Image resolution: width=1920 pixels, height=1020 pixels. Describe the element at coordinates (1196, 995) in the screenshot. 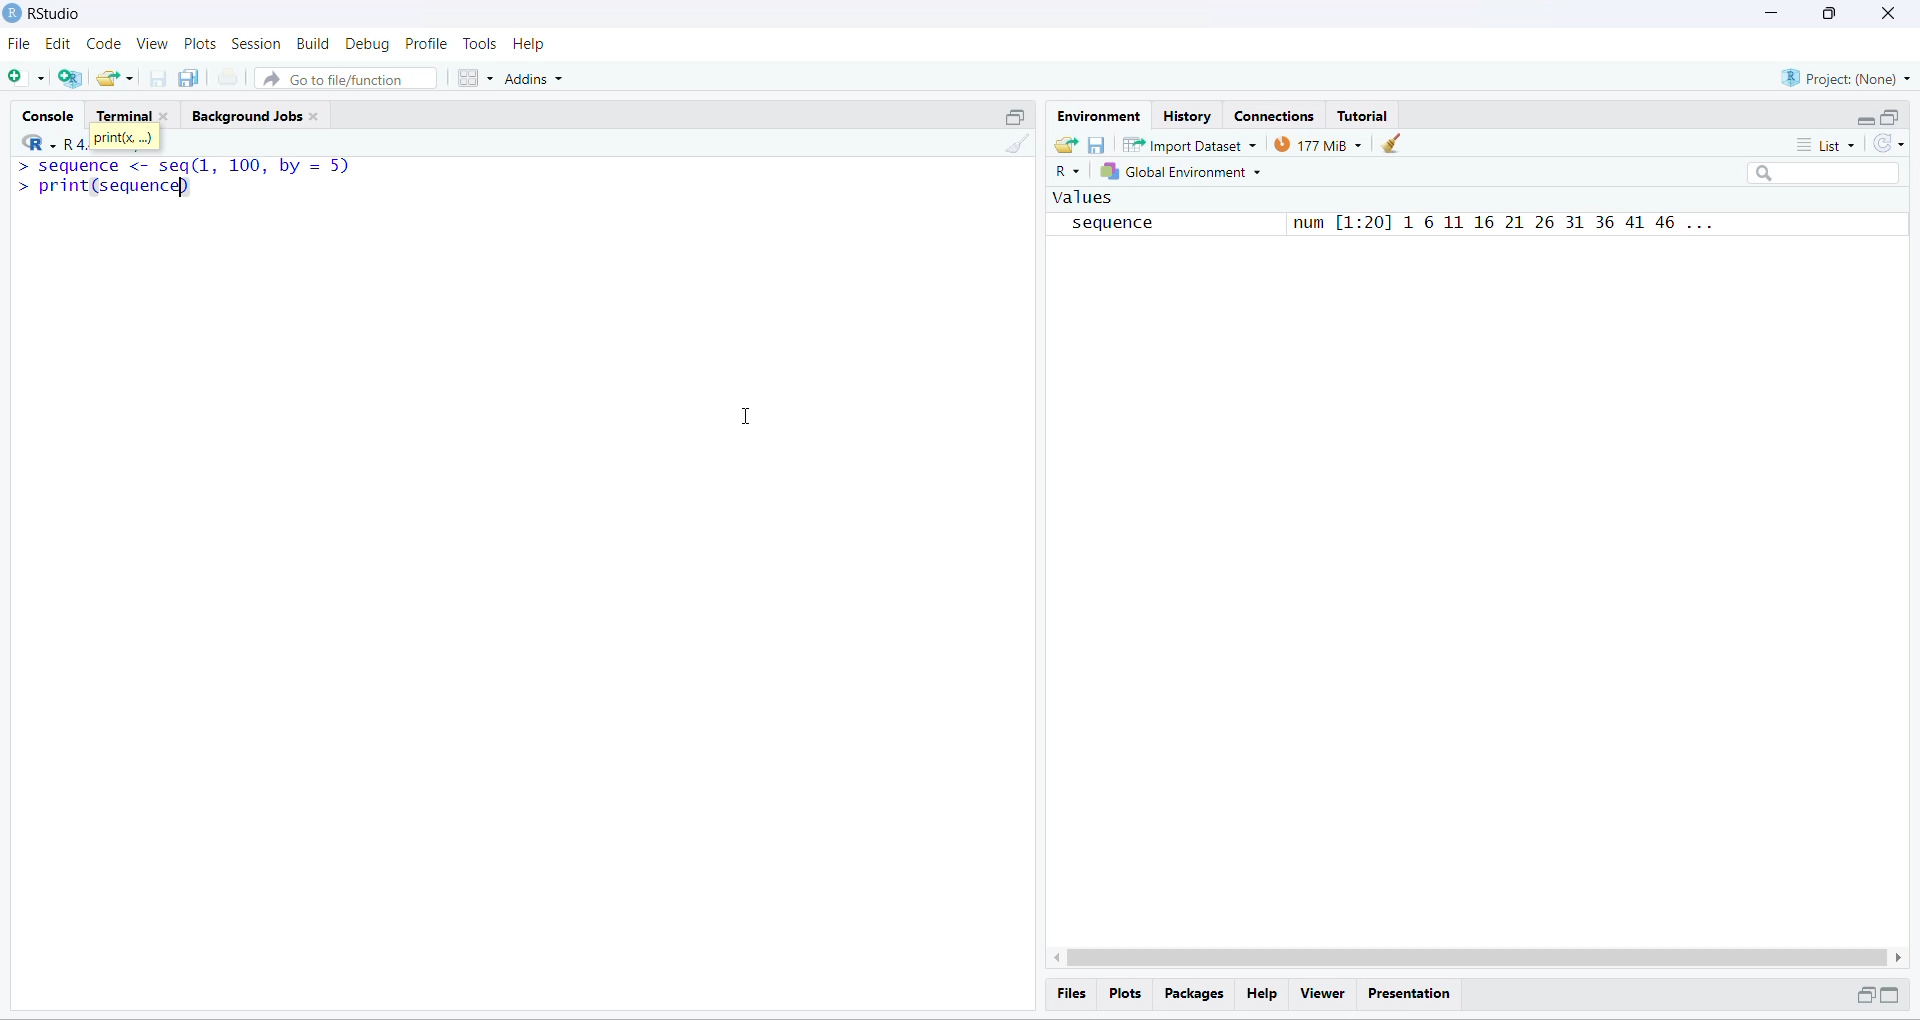

I see `packages` at that location.